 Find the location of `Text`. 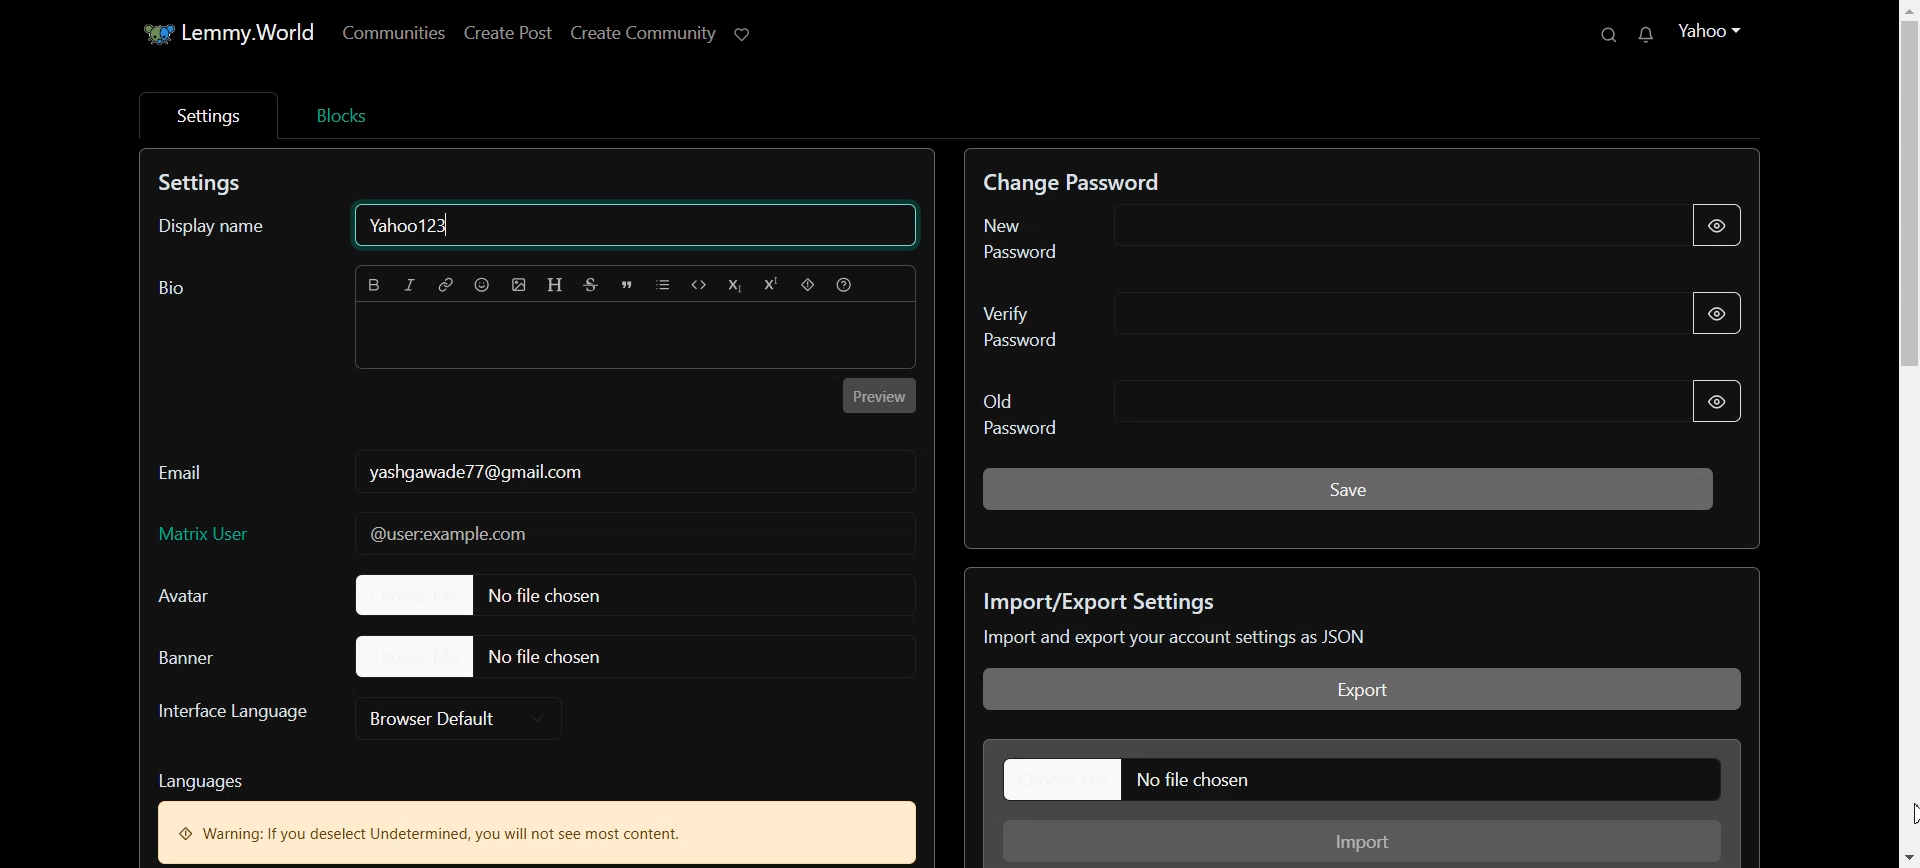

Text is located at coordinates (1085, 177).